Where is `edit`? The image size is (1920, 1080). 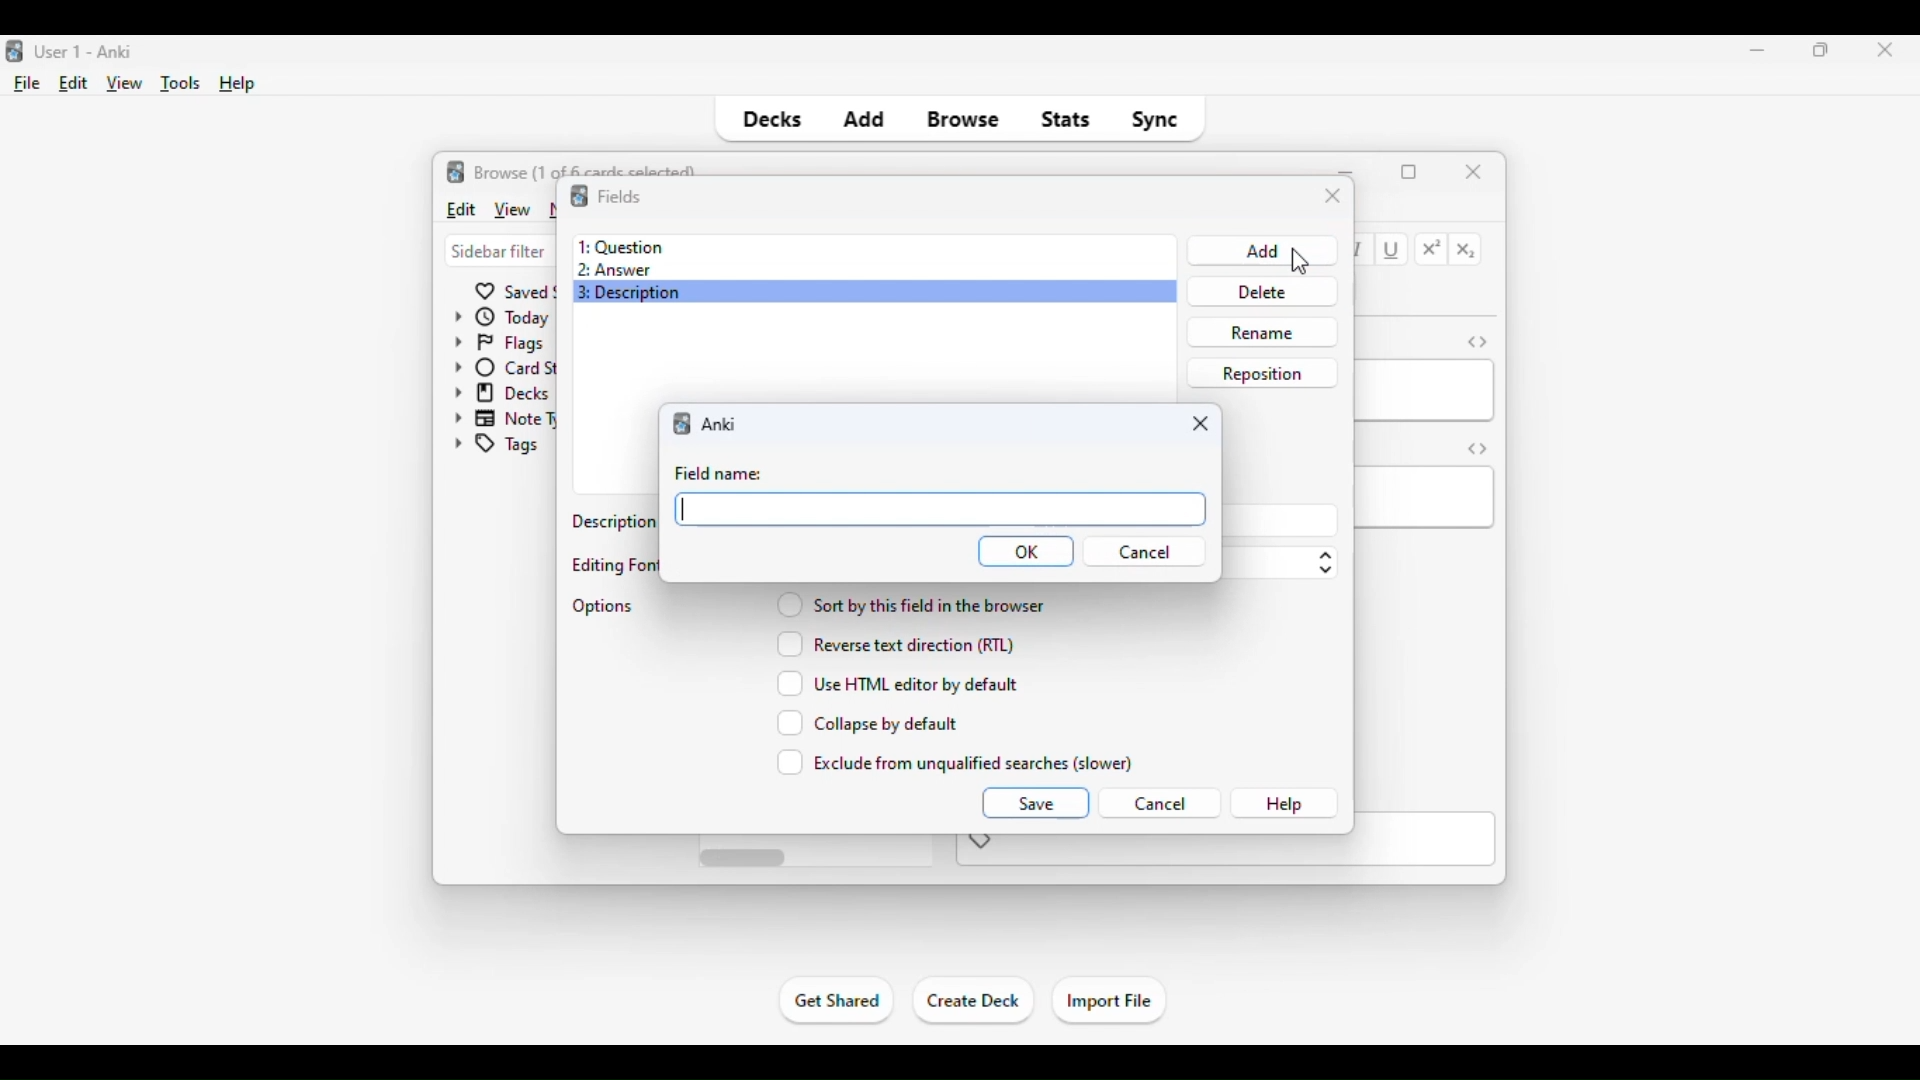 edit is located at coordinates (460, 208).